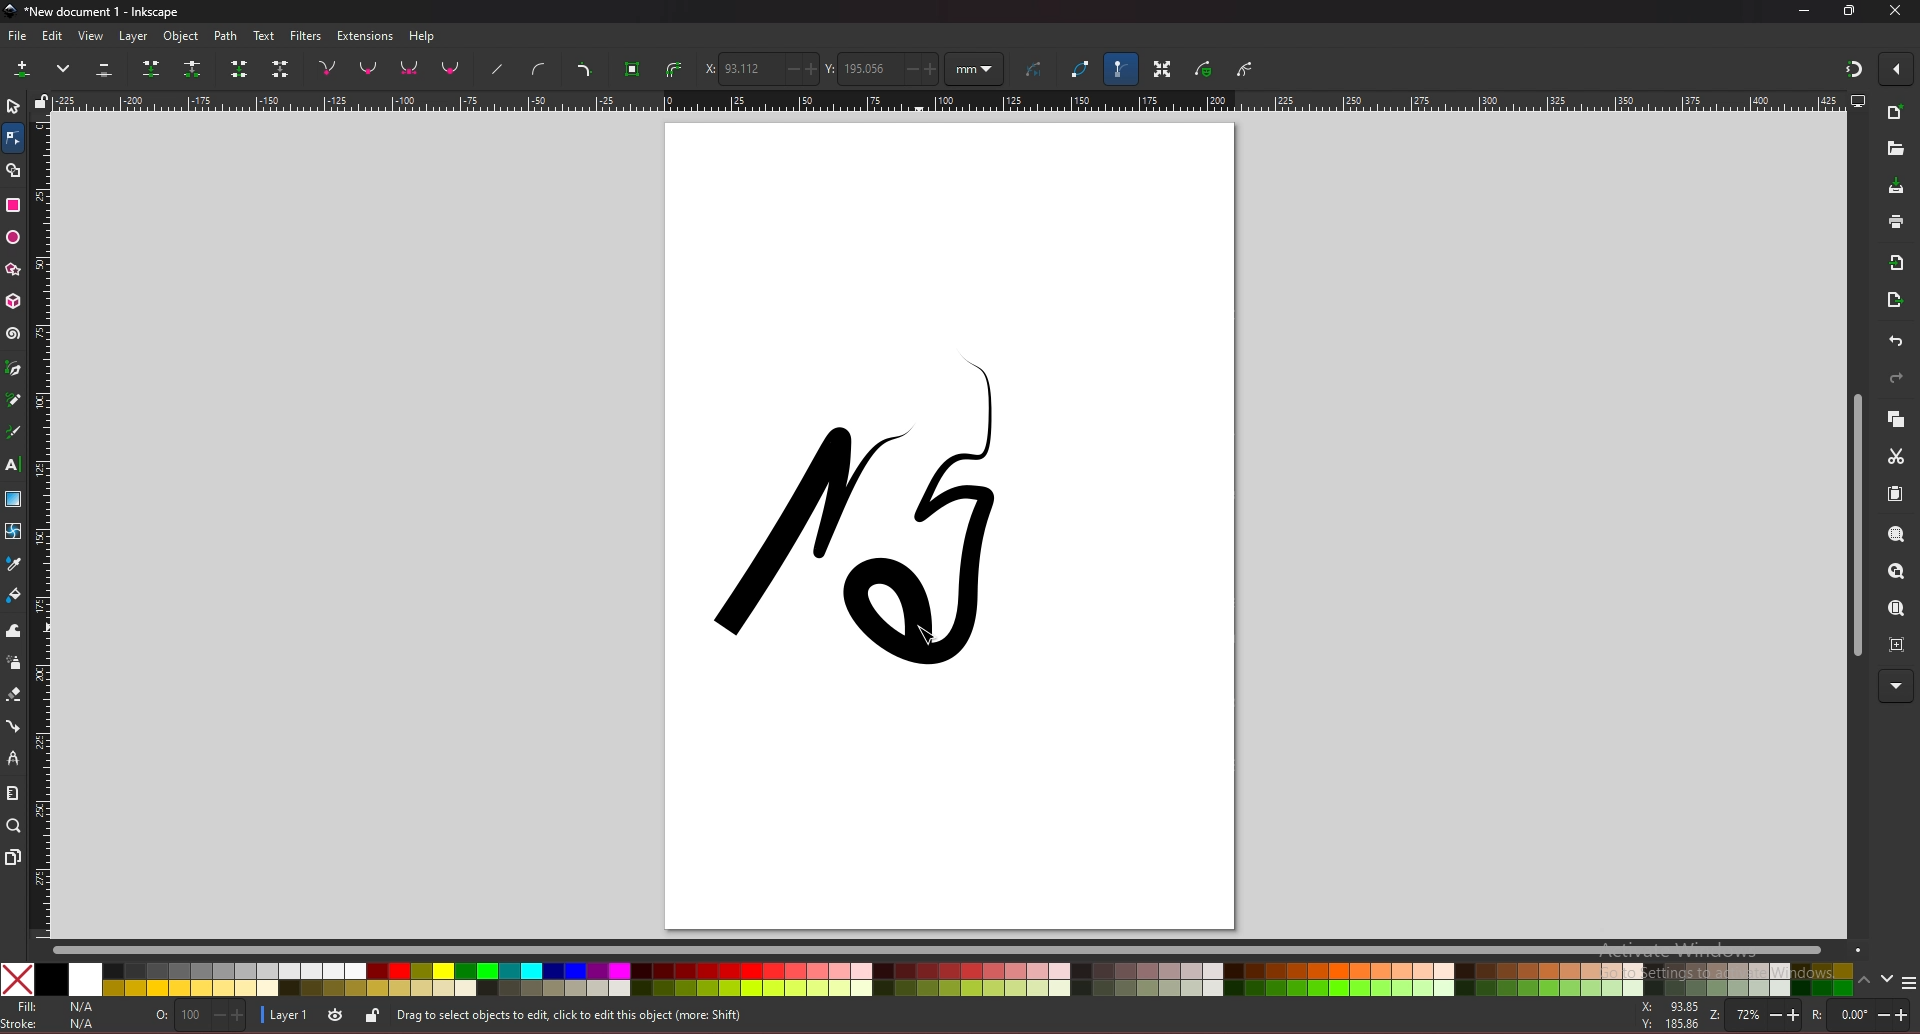 This screenshot has width=1920, height=1034. What do you see at coordinates (1163, 68) in the screenshot?
I see `transformation handle` at bounding box center [1163, 68].